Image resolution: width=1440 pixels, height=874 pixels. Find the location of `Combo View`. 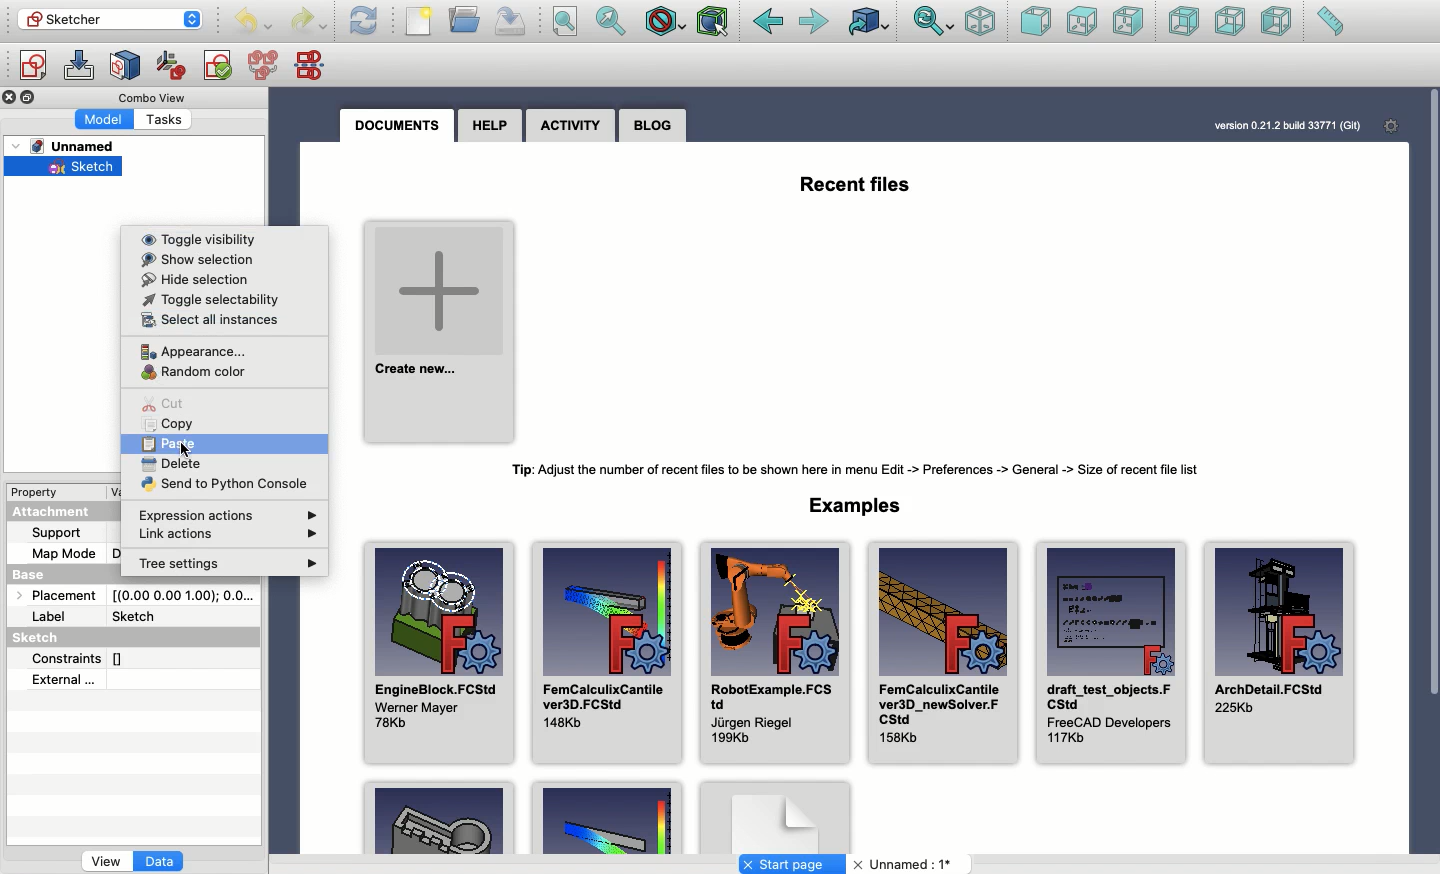

Combo View is located at coordinates (153, 97).